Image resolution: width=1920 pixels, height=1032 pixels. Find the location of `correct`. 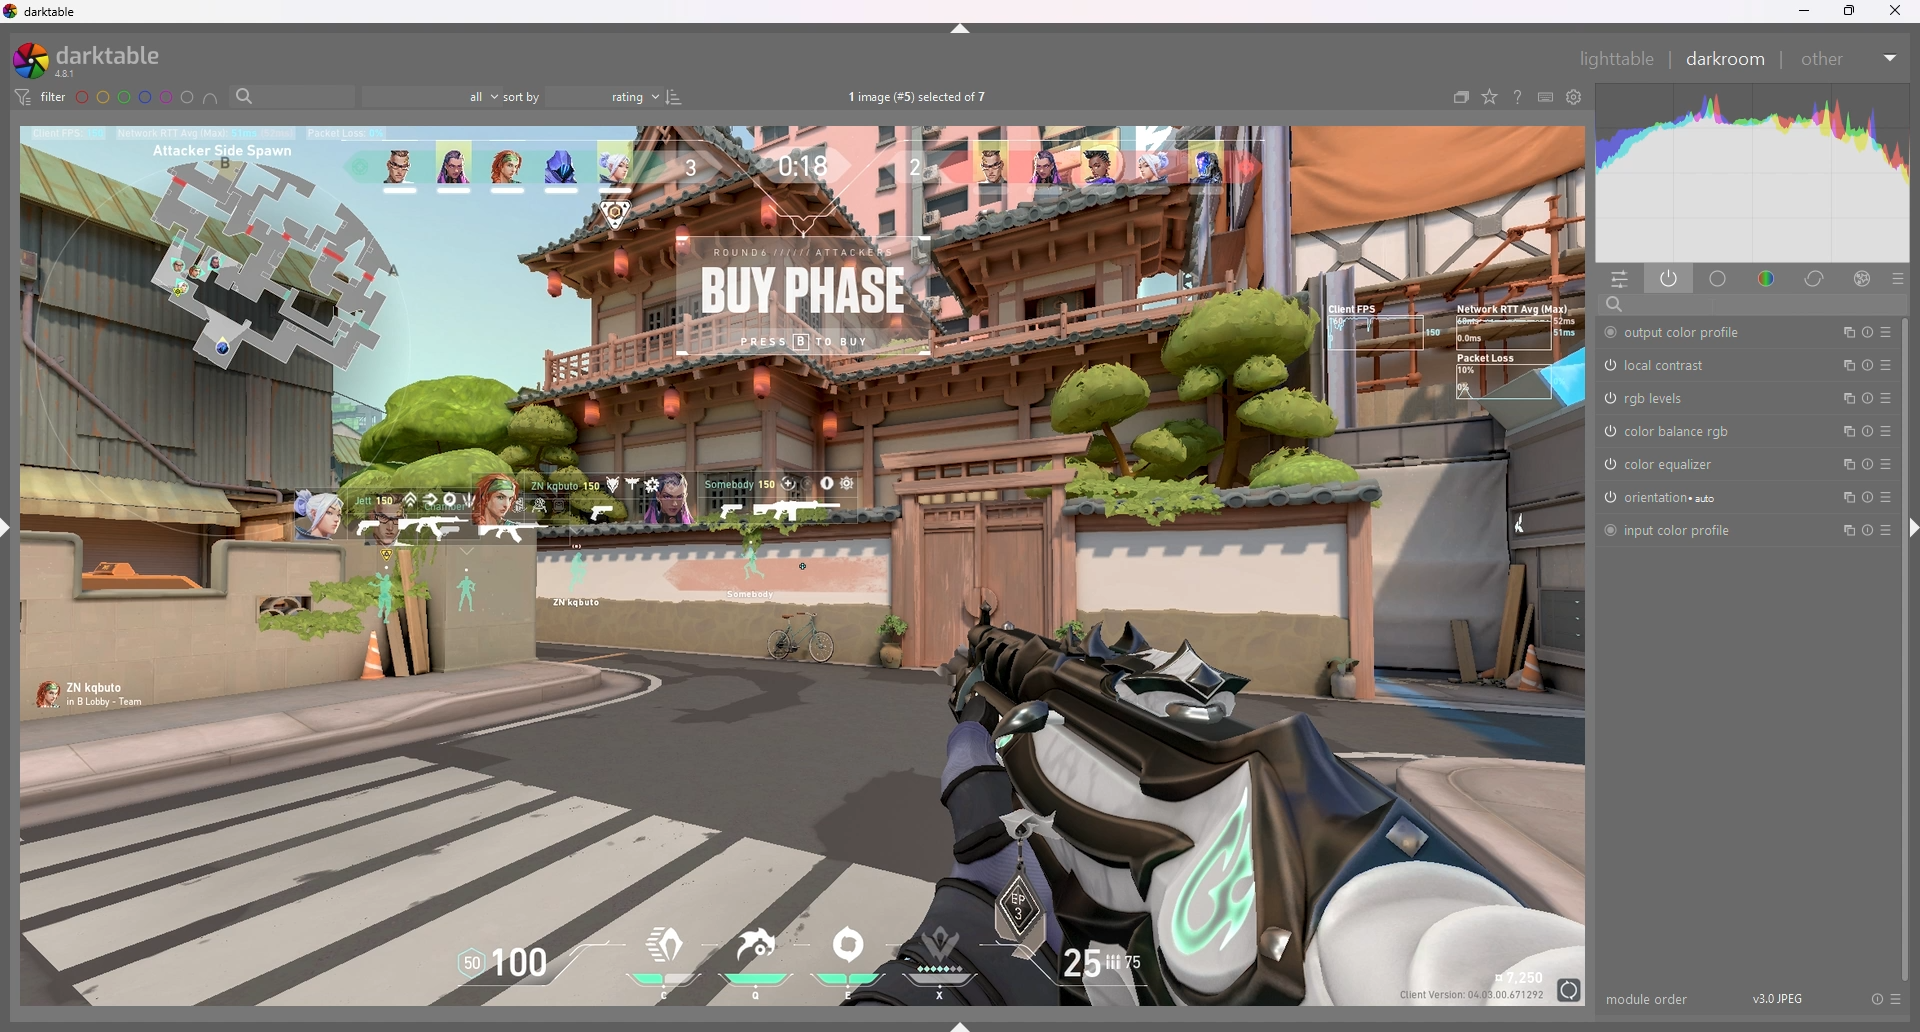

correct is located at coordinates (1816, 278).